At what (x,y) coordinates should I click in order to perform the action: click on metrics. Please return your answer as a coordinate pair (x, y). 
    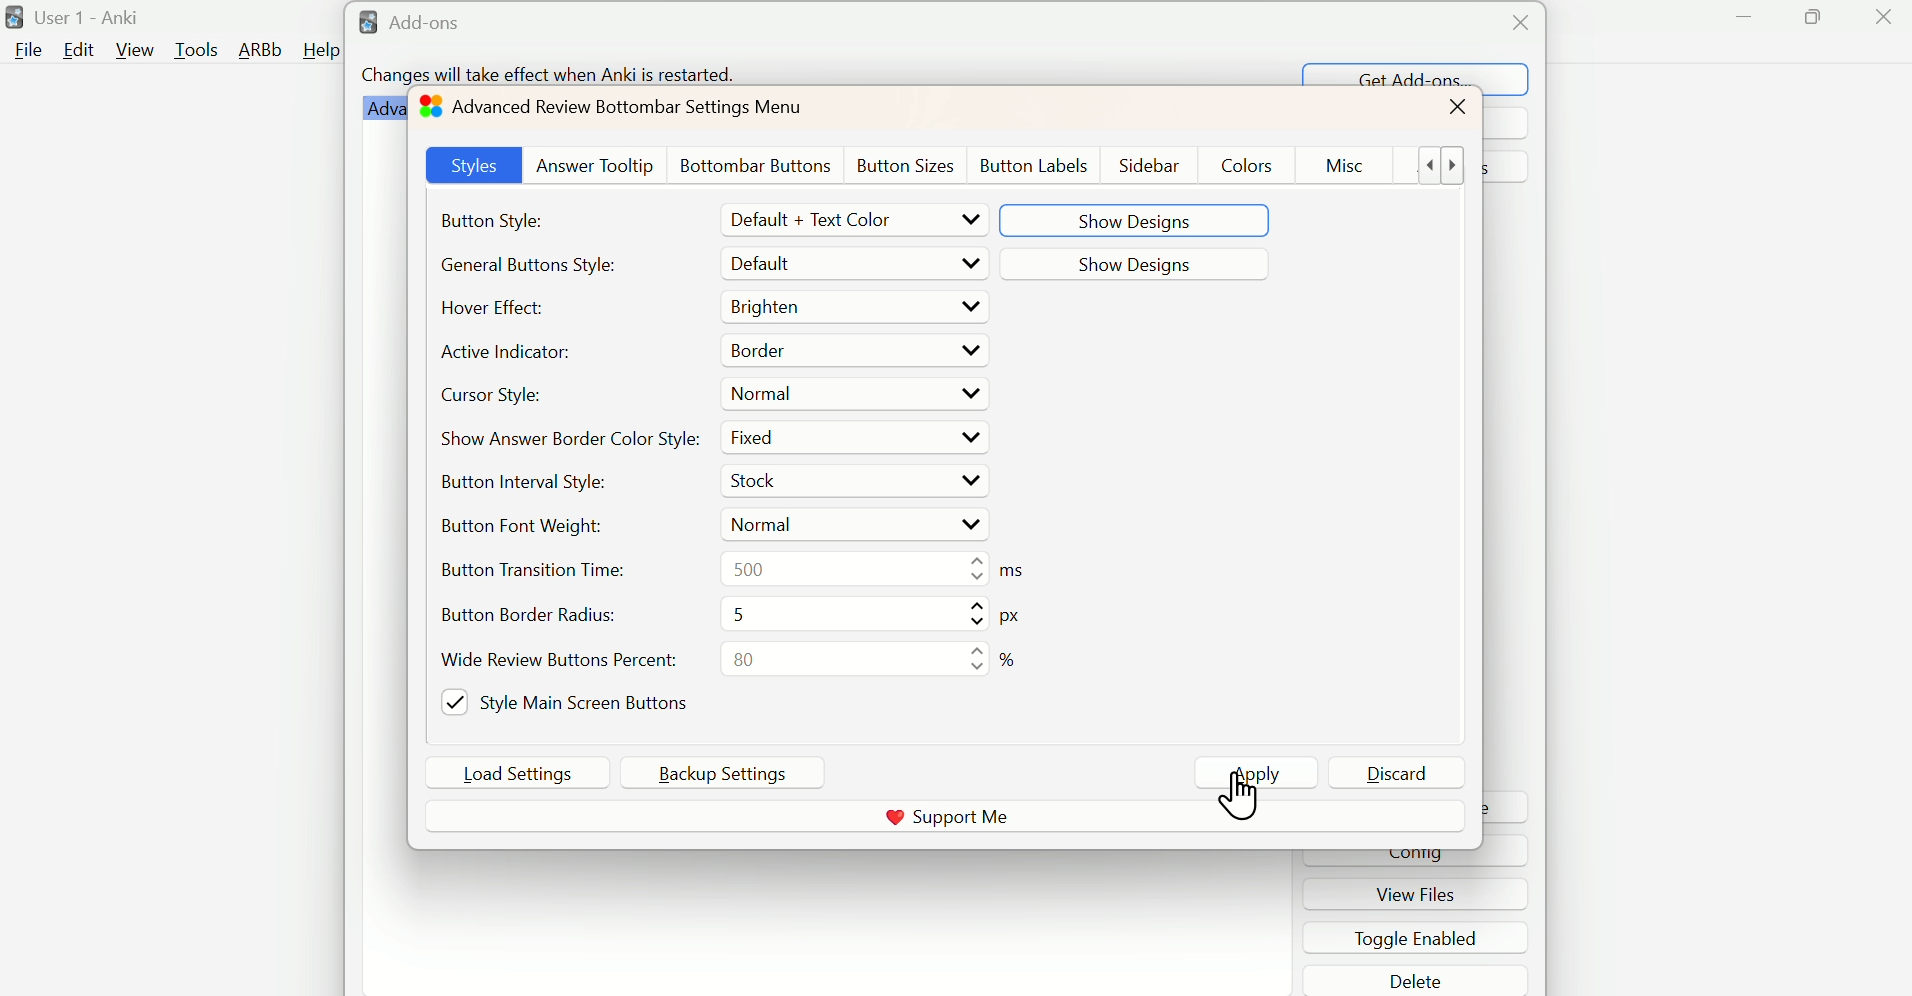
    Looking at the image, I should click on (1015, 615).